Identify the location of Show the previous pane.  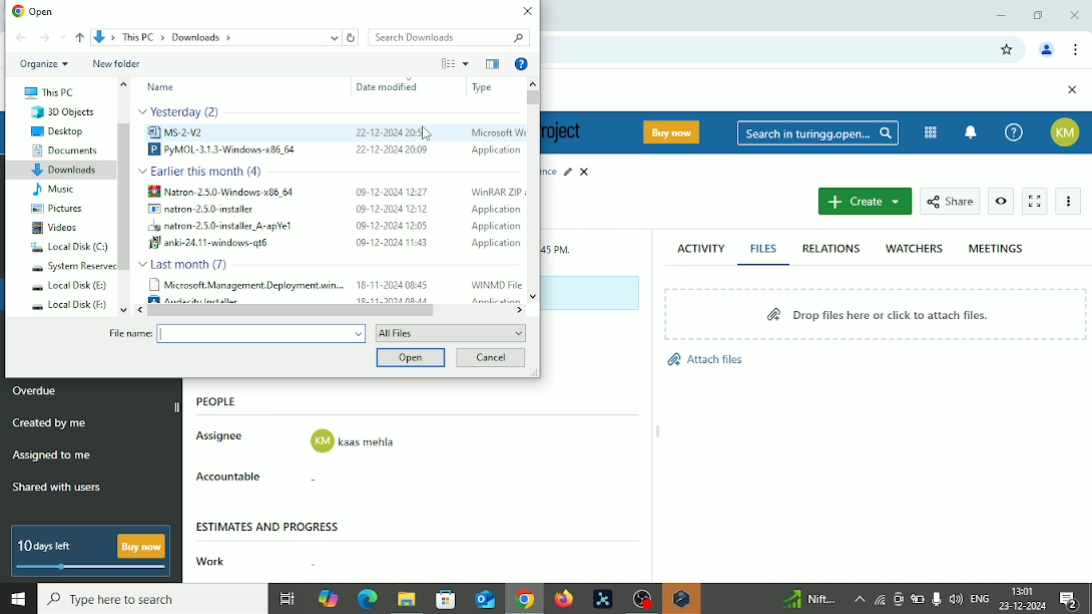
(492, 63).